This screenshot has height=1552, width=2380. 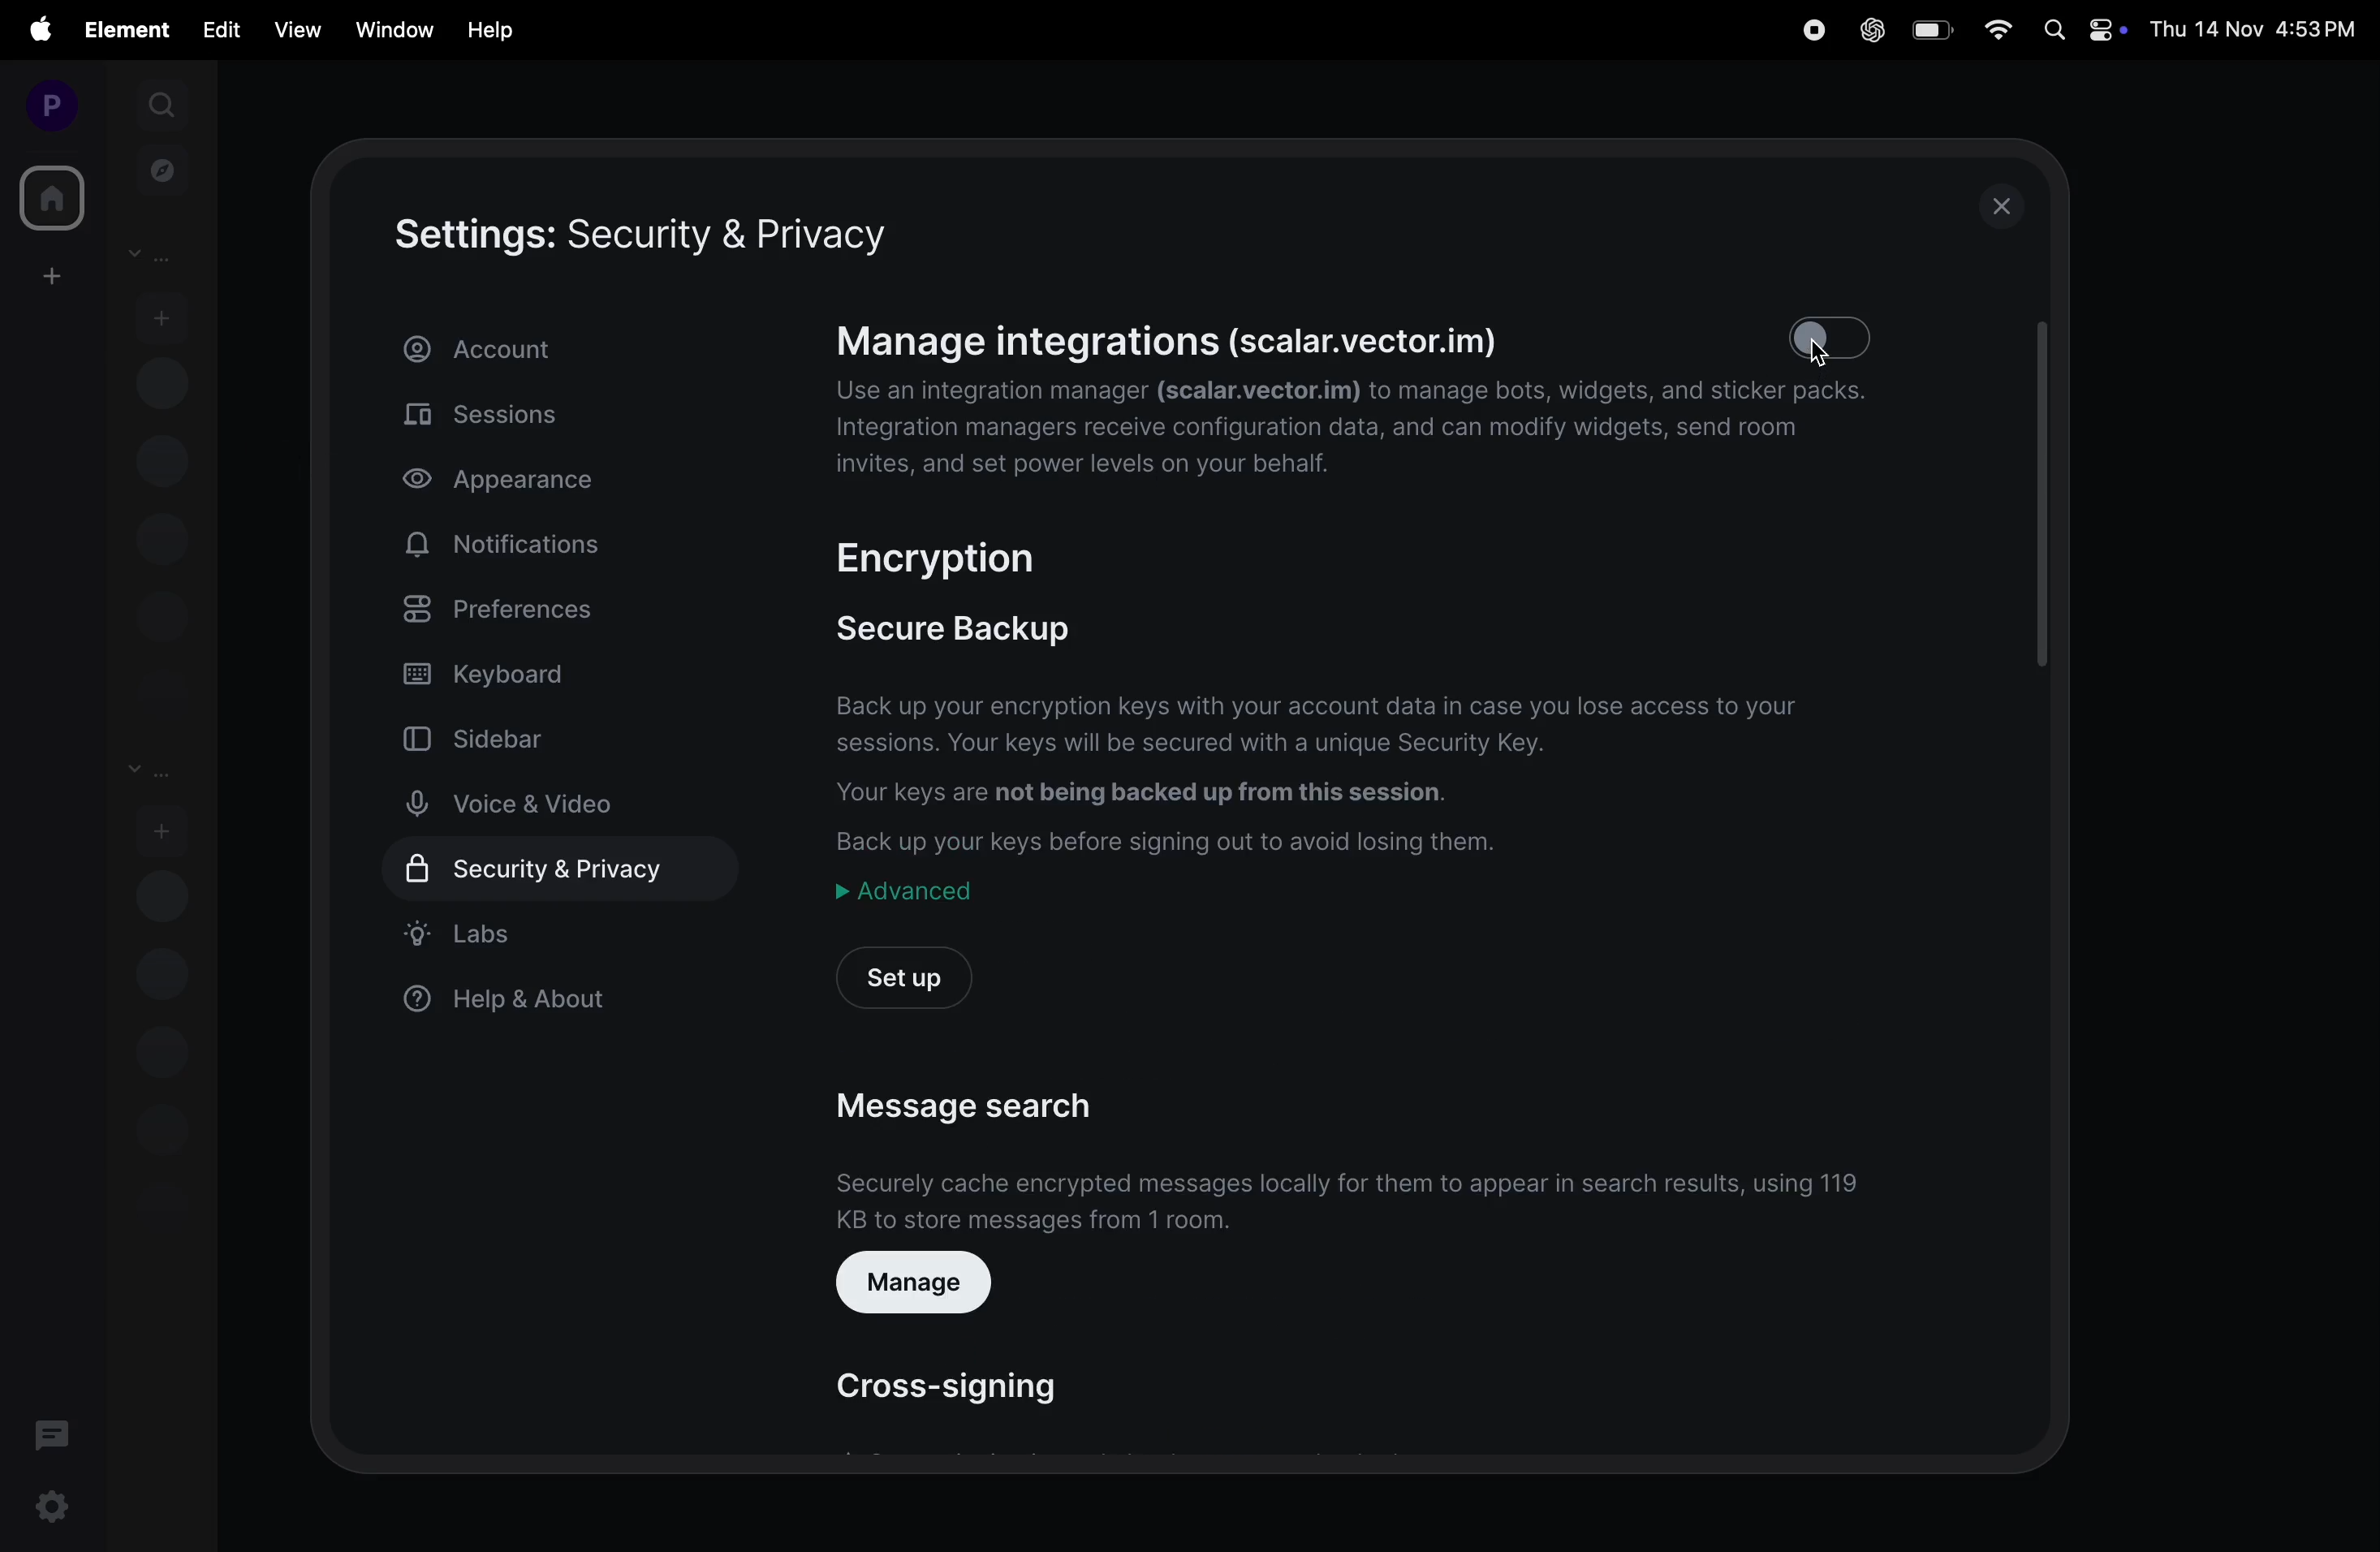 I want to click on profile, so click(x=47, y=104).